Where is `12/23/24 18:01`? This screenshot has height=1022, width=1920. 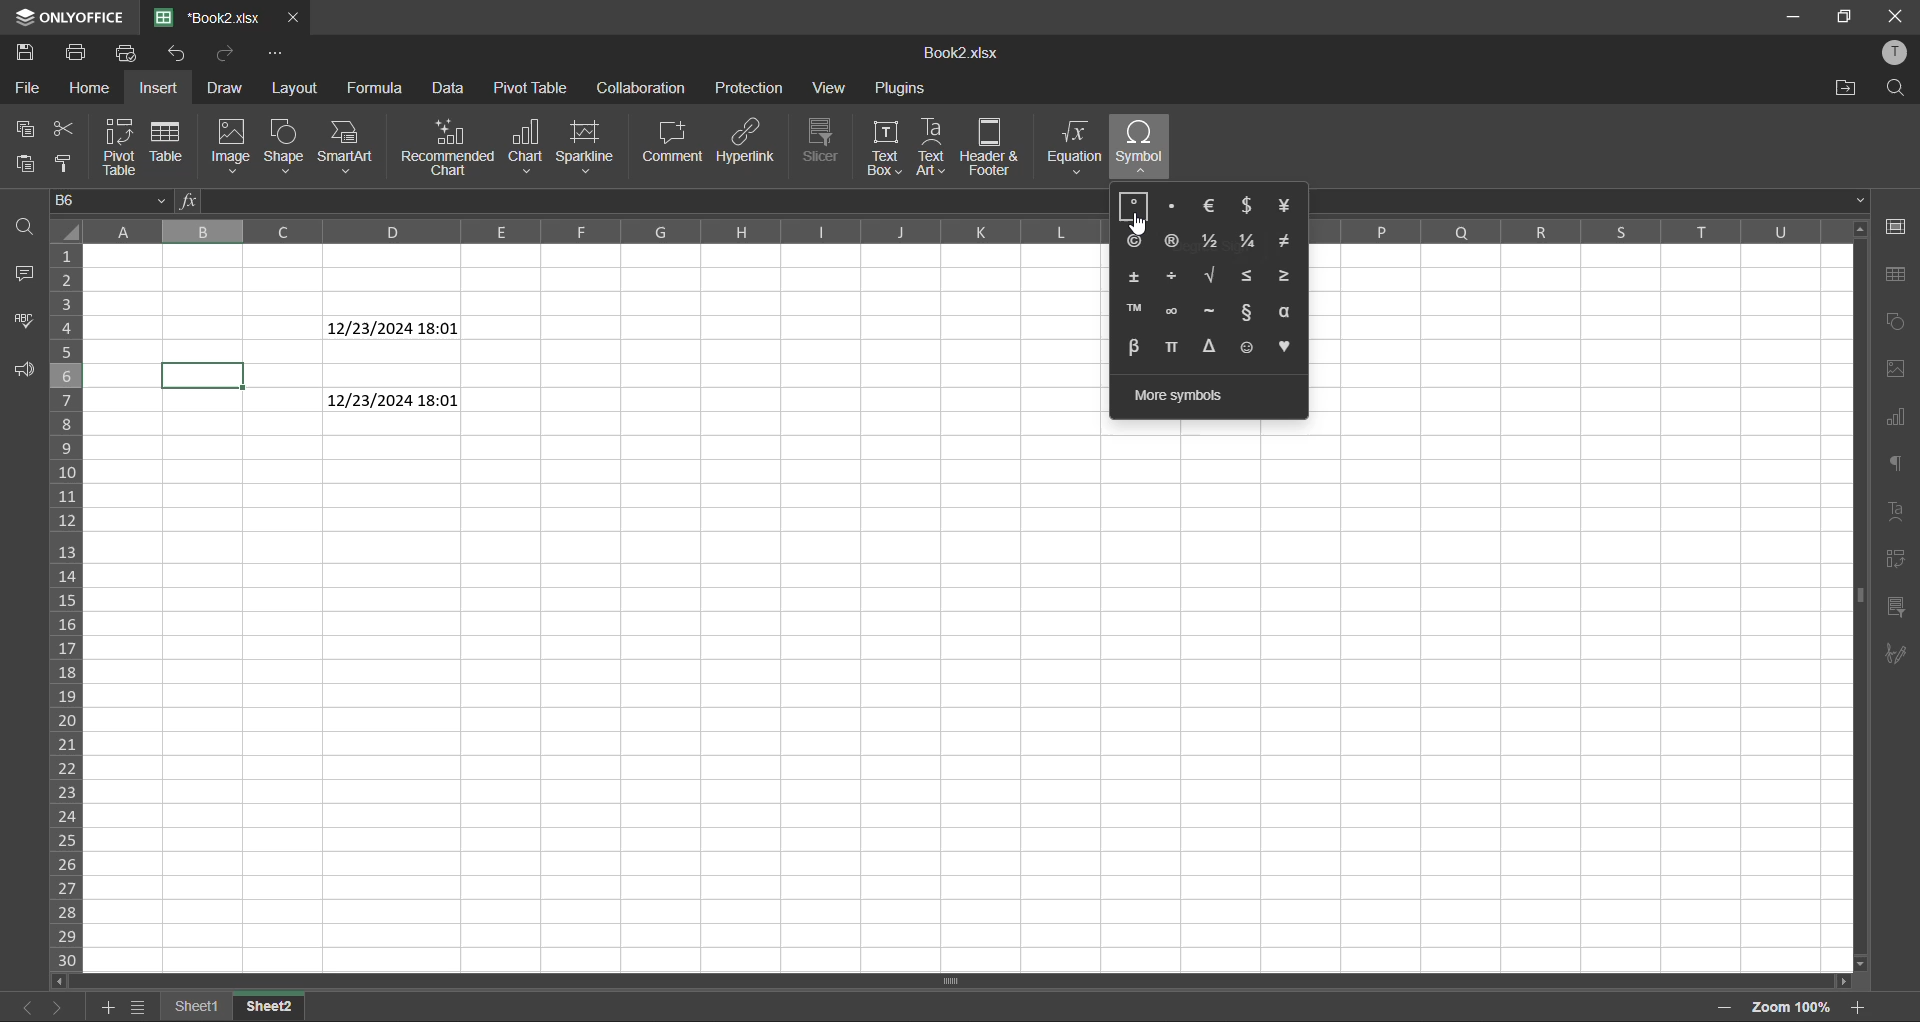 12/23/24 18:01 is located at coordinates (394, 328).